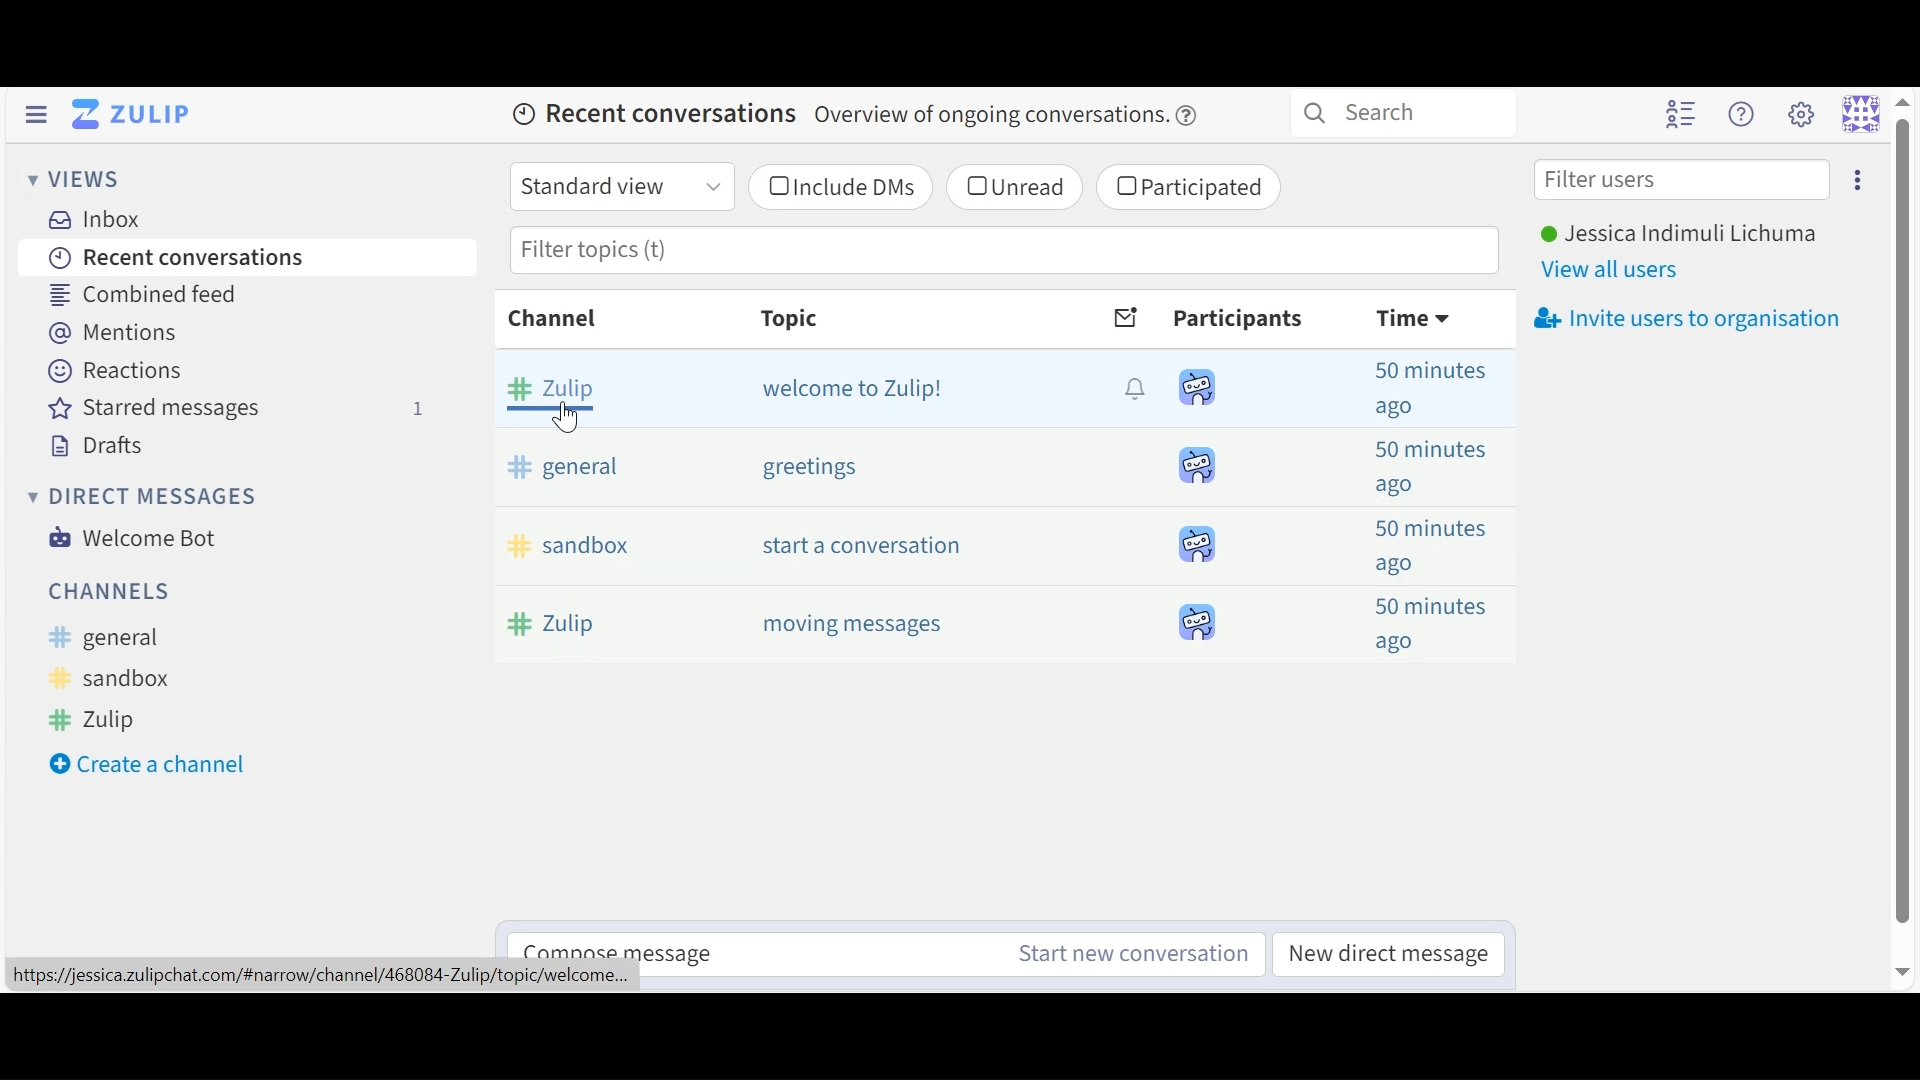 This screenshot has height=1080, width=1920. What do you see at coordinates (569, 417) in the screenshot?
I see `Cursor` at bounding box center [569, 417].